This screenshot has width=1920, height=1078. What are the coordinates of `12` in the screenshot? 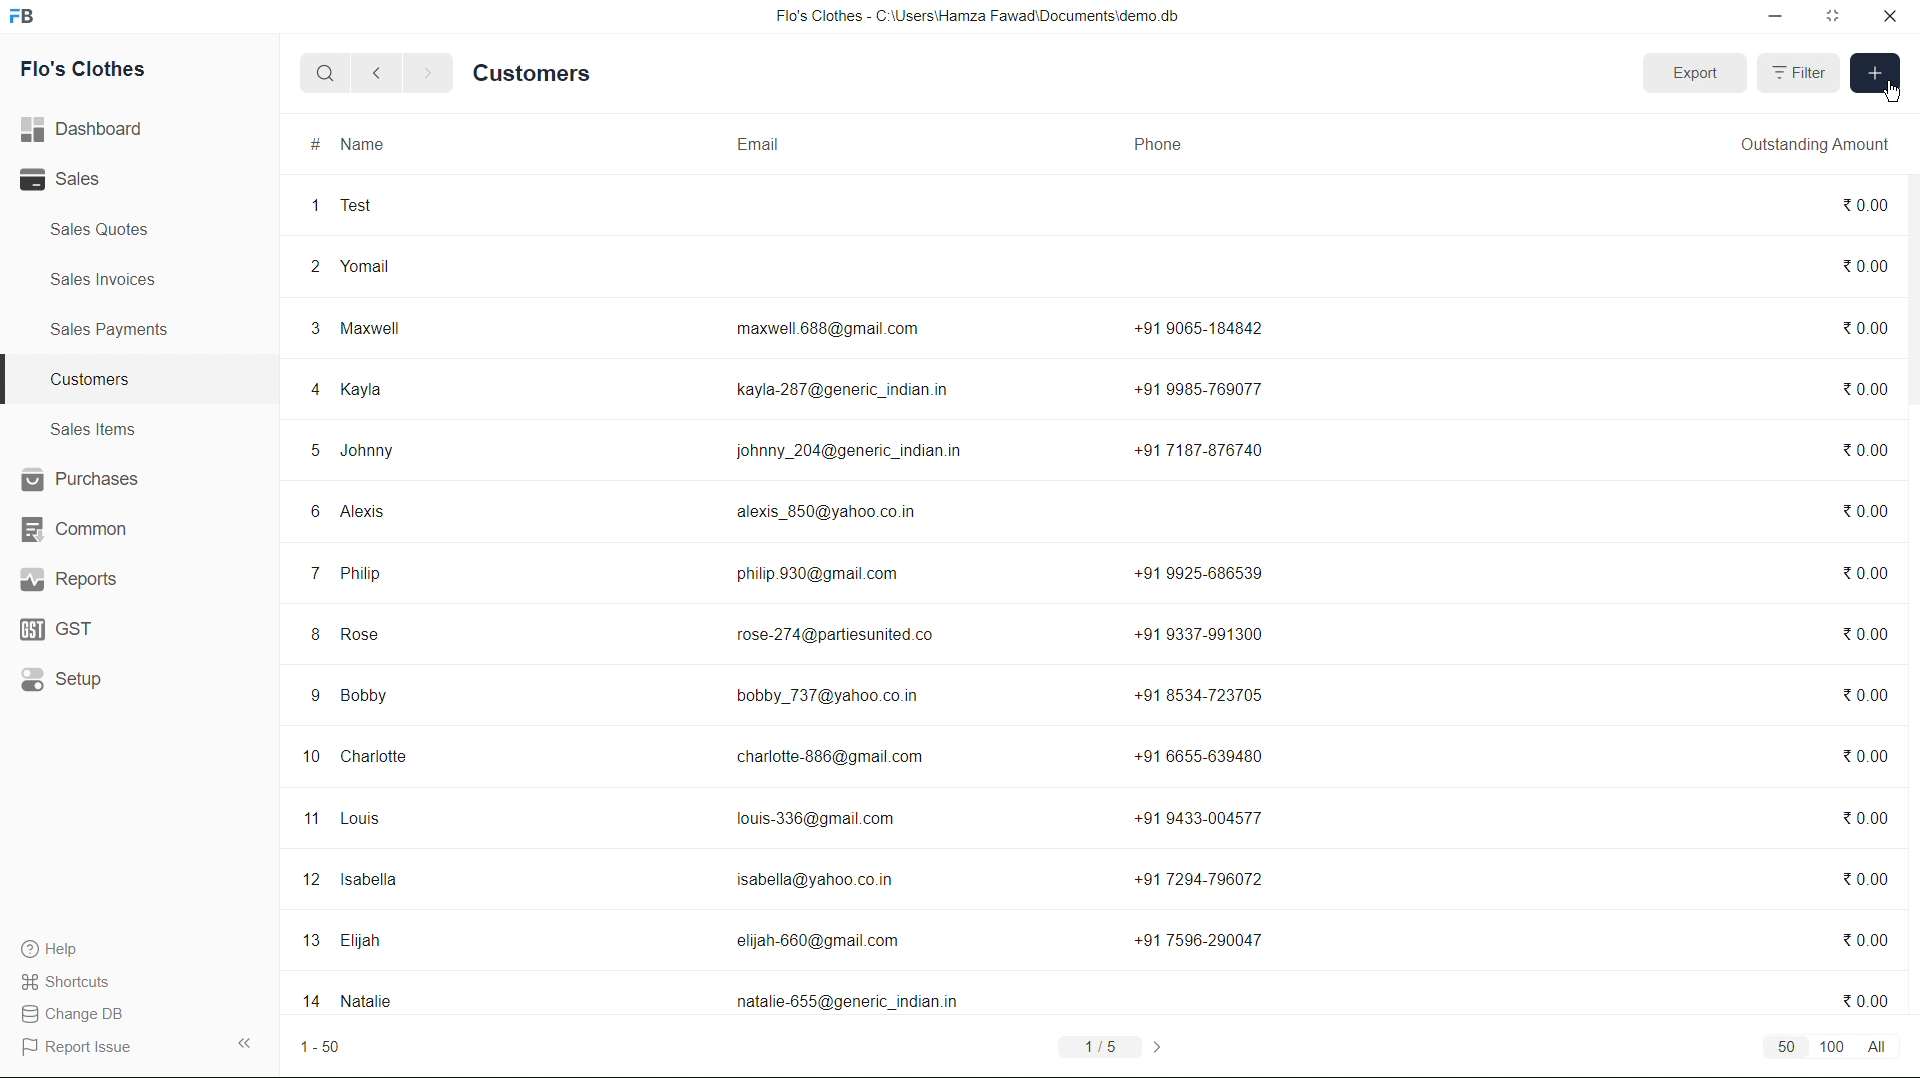 It's located at (310, 877).